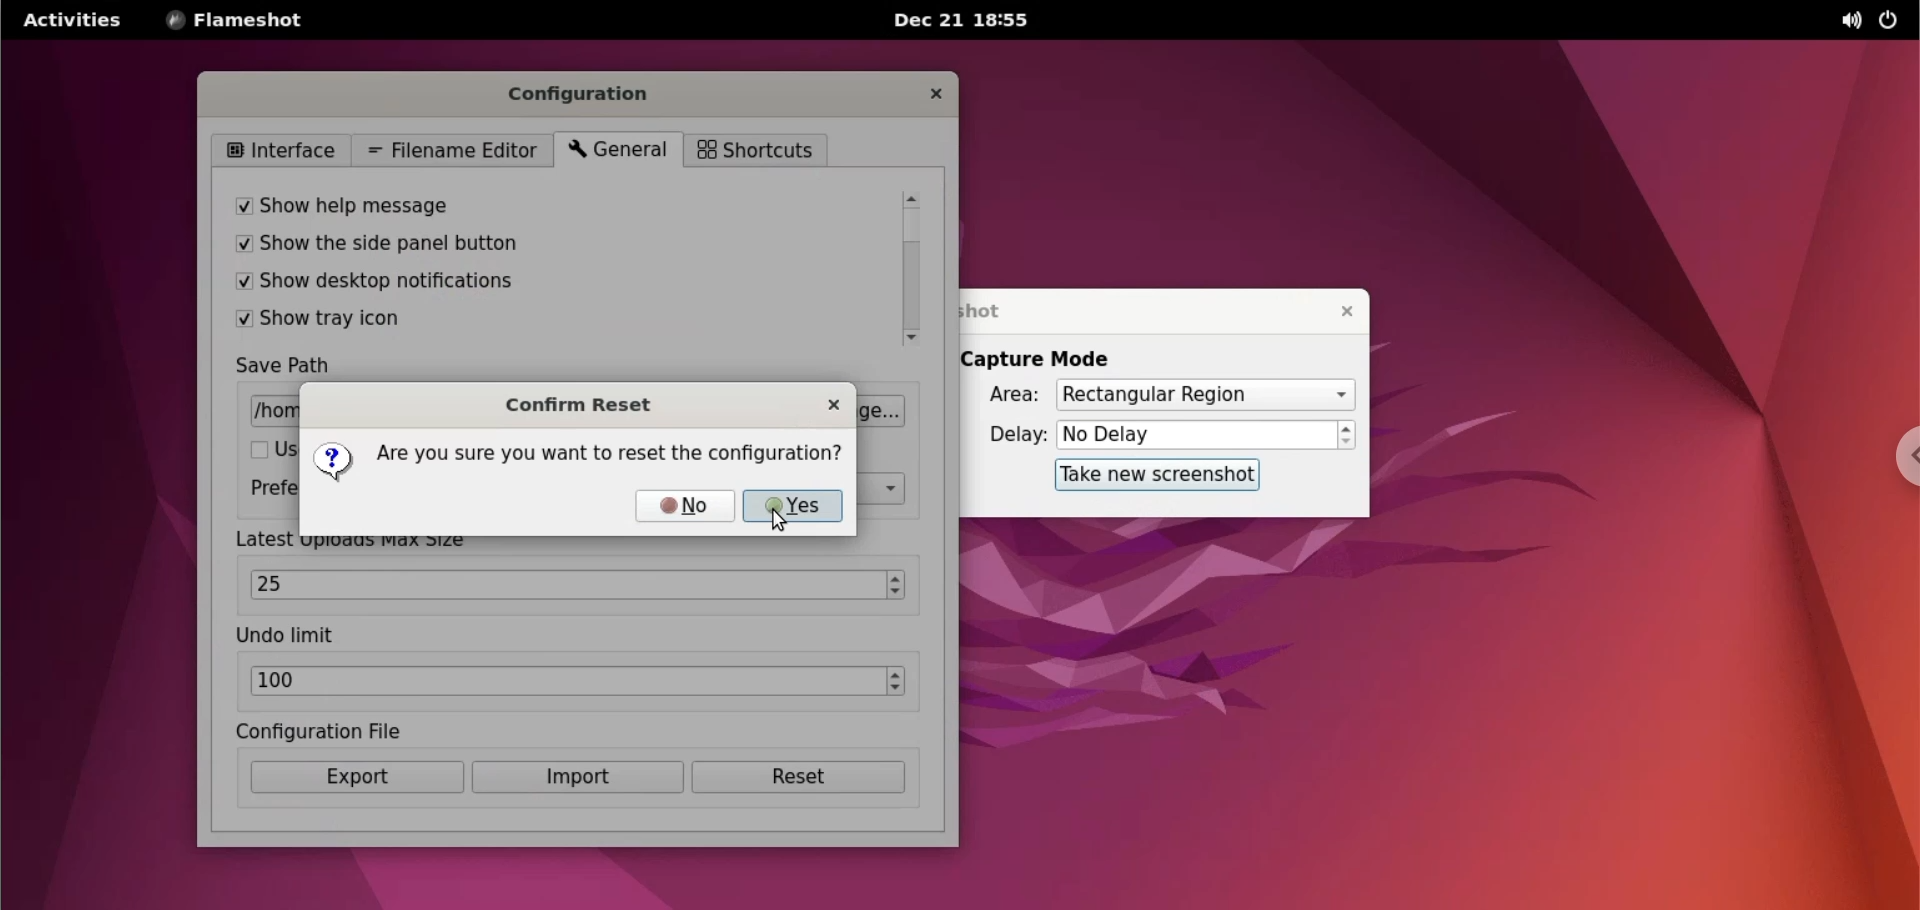 This screenshot has height=910, width=1920. I want to click on configuration file, so click(353, 729).